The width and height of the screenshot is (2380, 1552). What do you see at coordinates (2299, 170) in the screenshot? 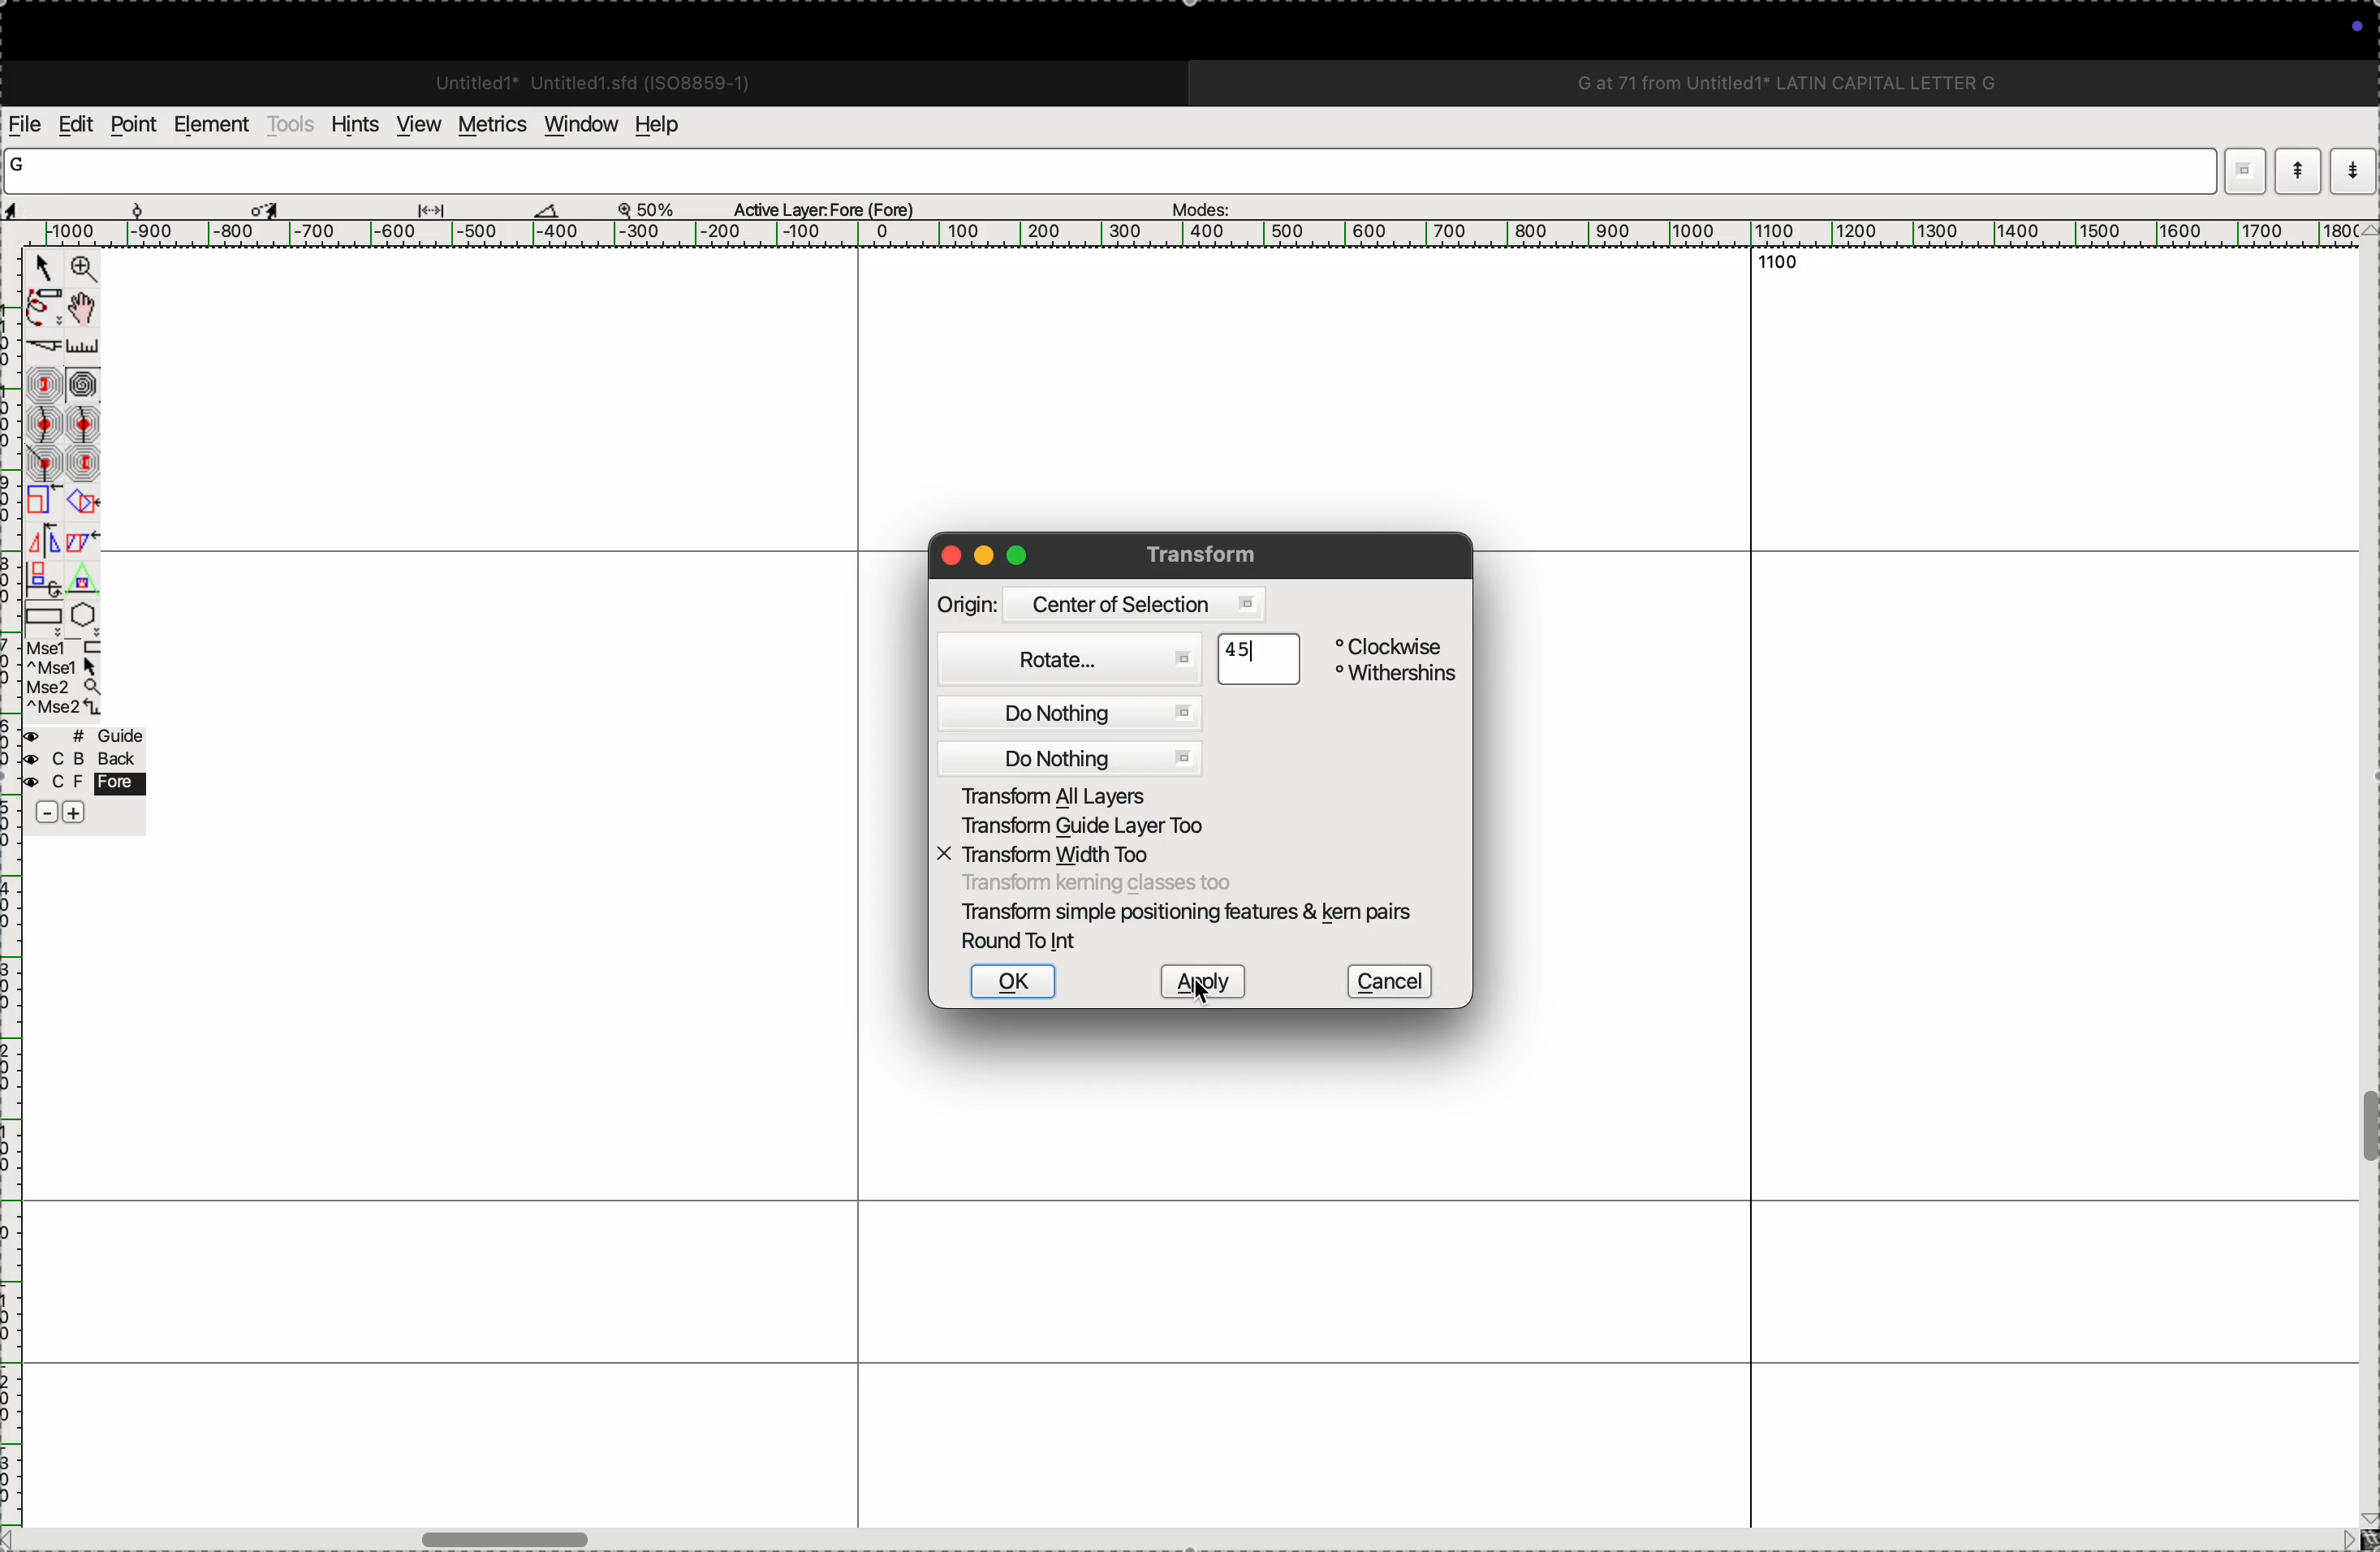
I see `show current word list` at bounding box center [2299, 170].